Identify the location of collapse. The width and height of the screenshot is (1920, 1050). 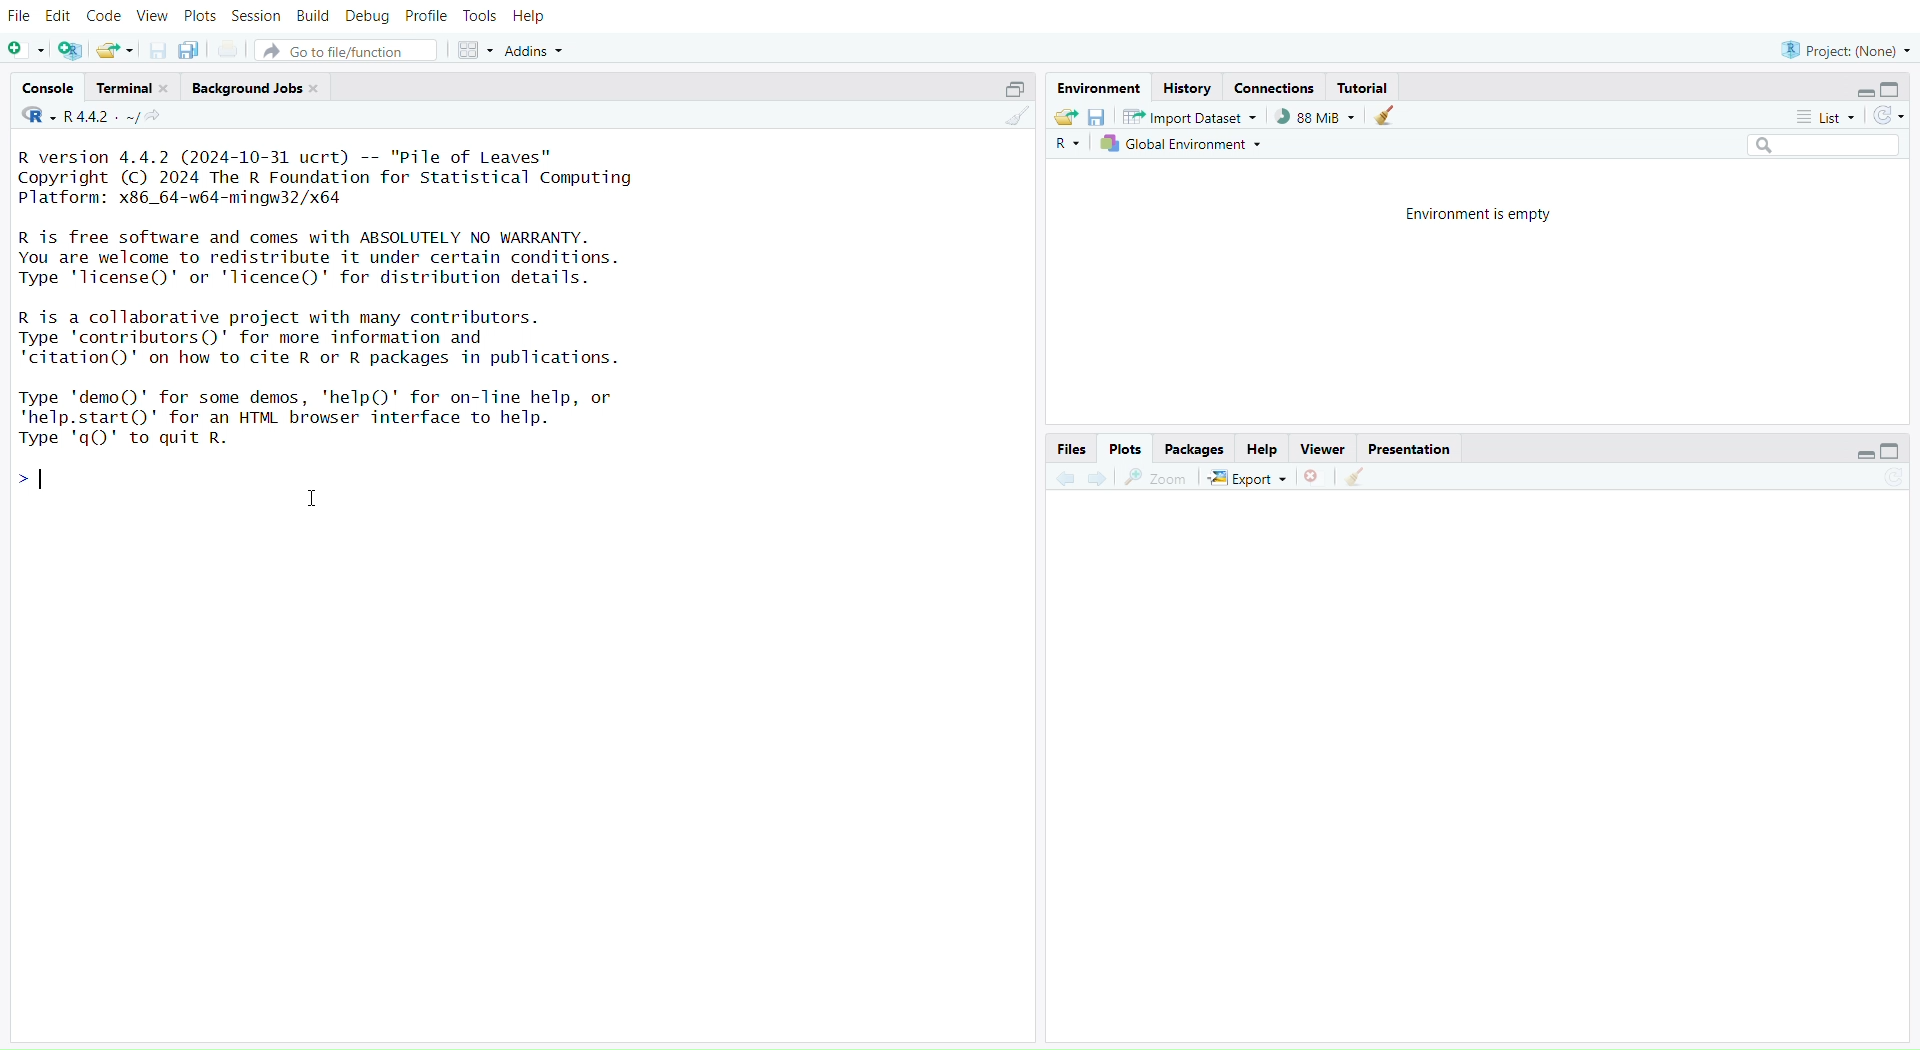
(1897, 88).